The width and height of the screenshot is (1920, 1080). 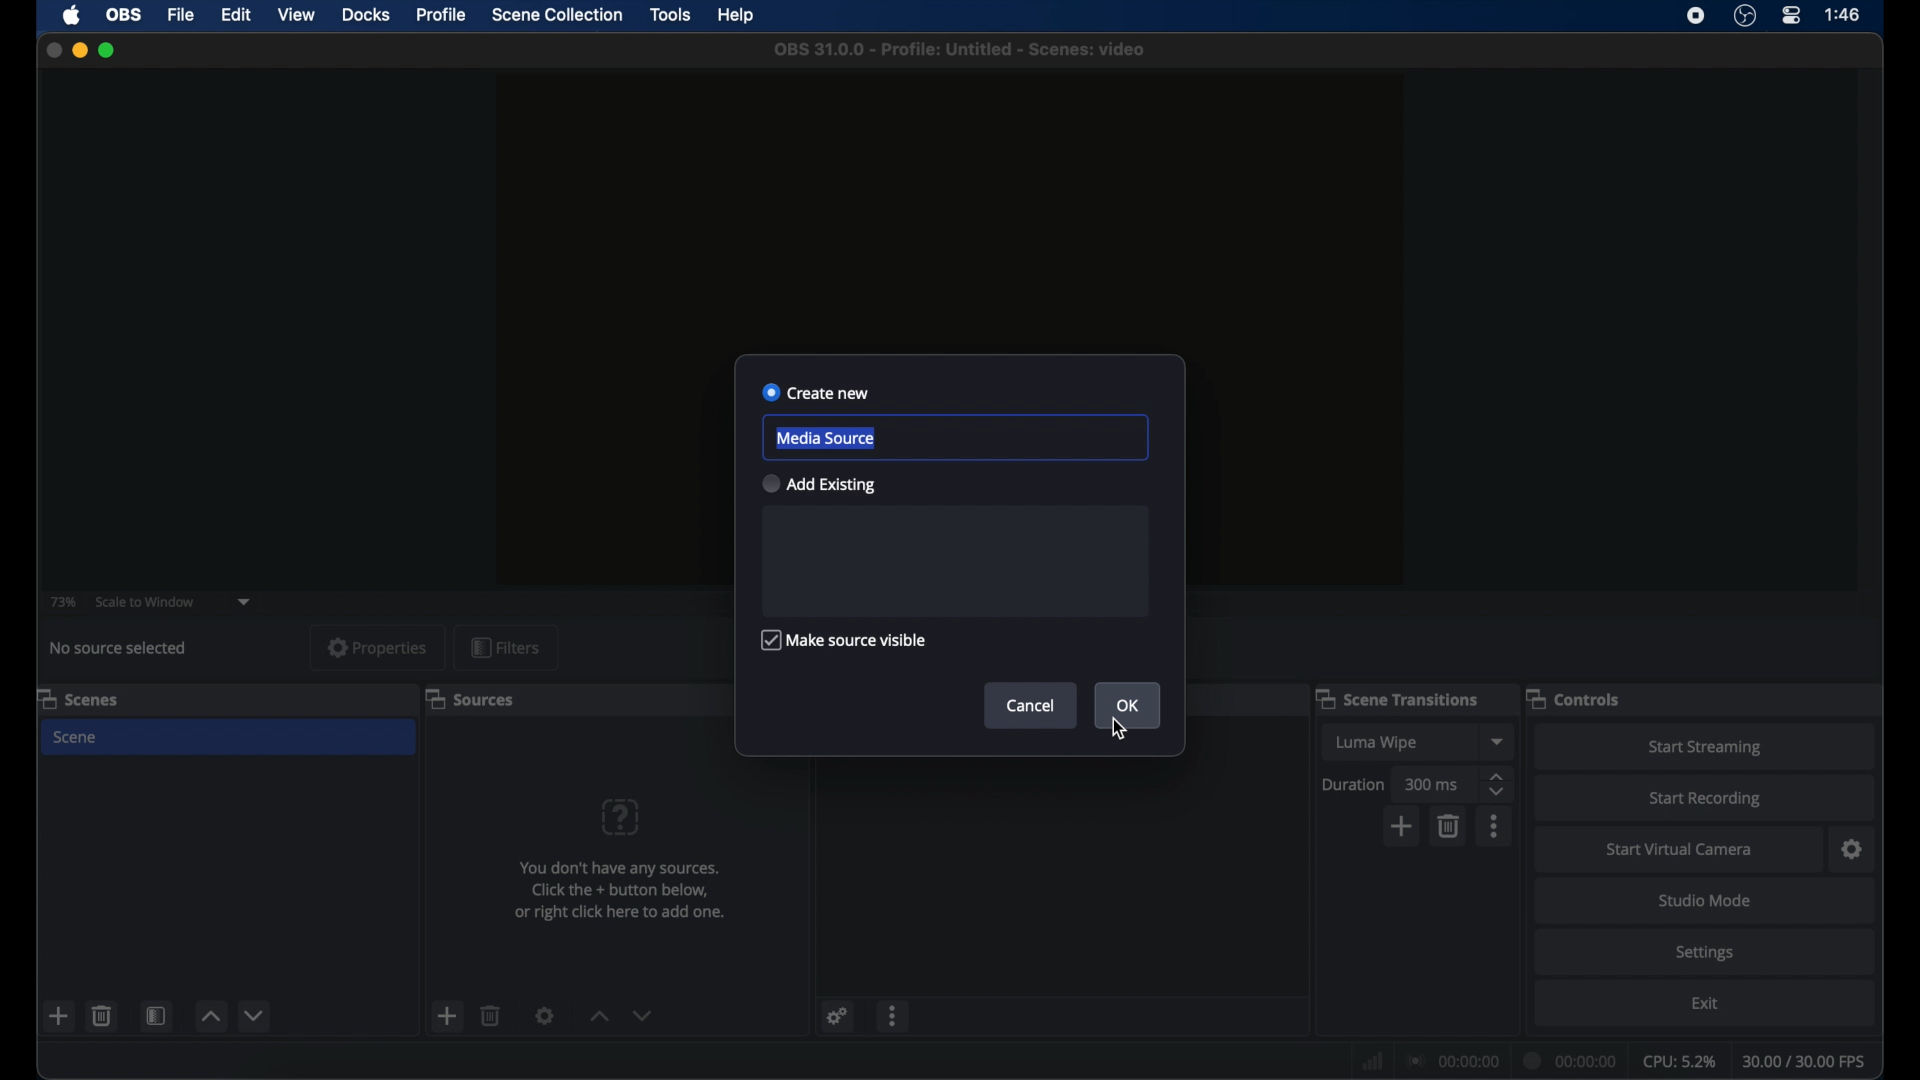 I want to click on help, so click(x=738, y=17).